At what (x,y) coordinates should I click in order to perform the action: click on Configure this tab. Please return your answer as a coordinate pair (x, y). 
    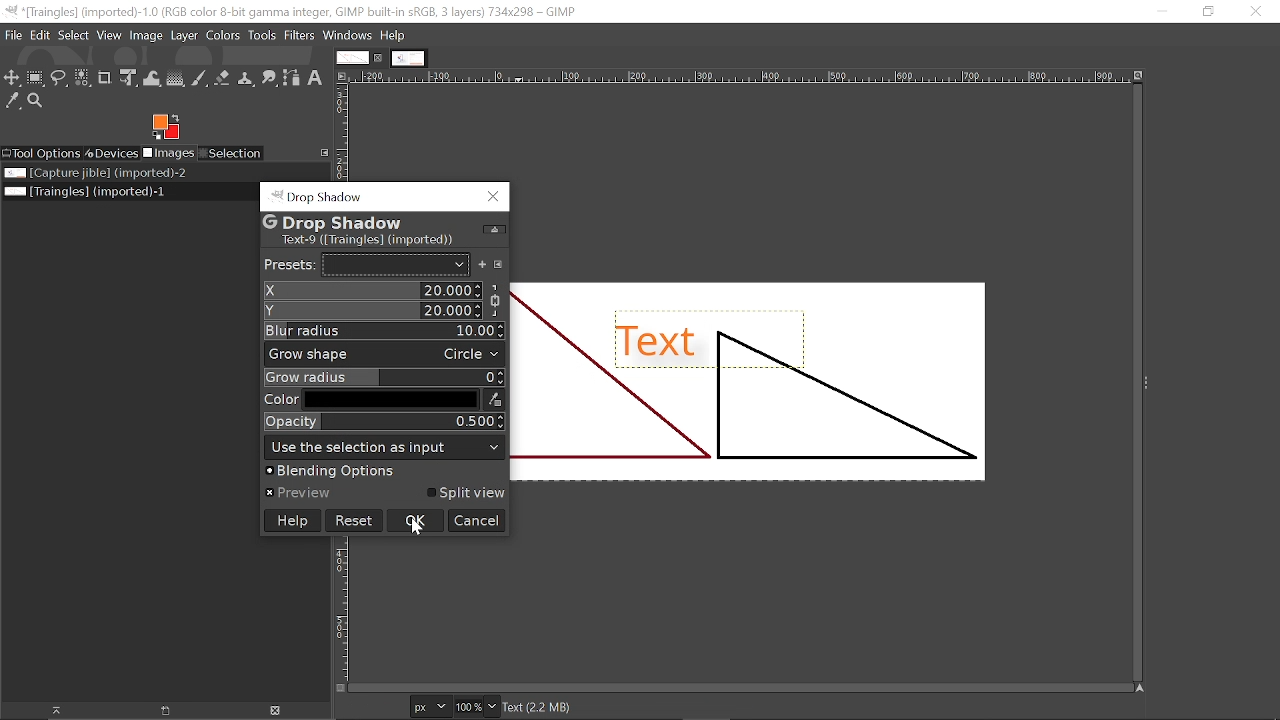
    Looking at the image, I should click on (324, 152).